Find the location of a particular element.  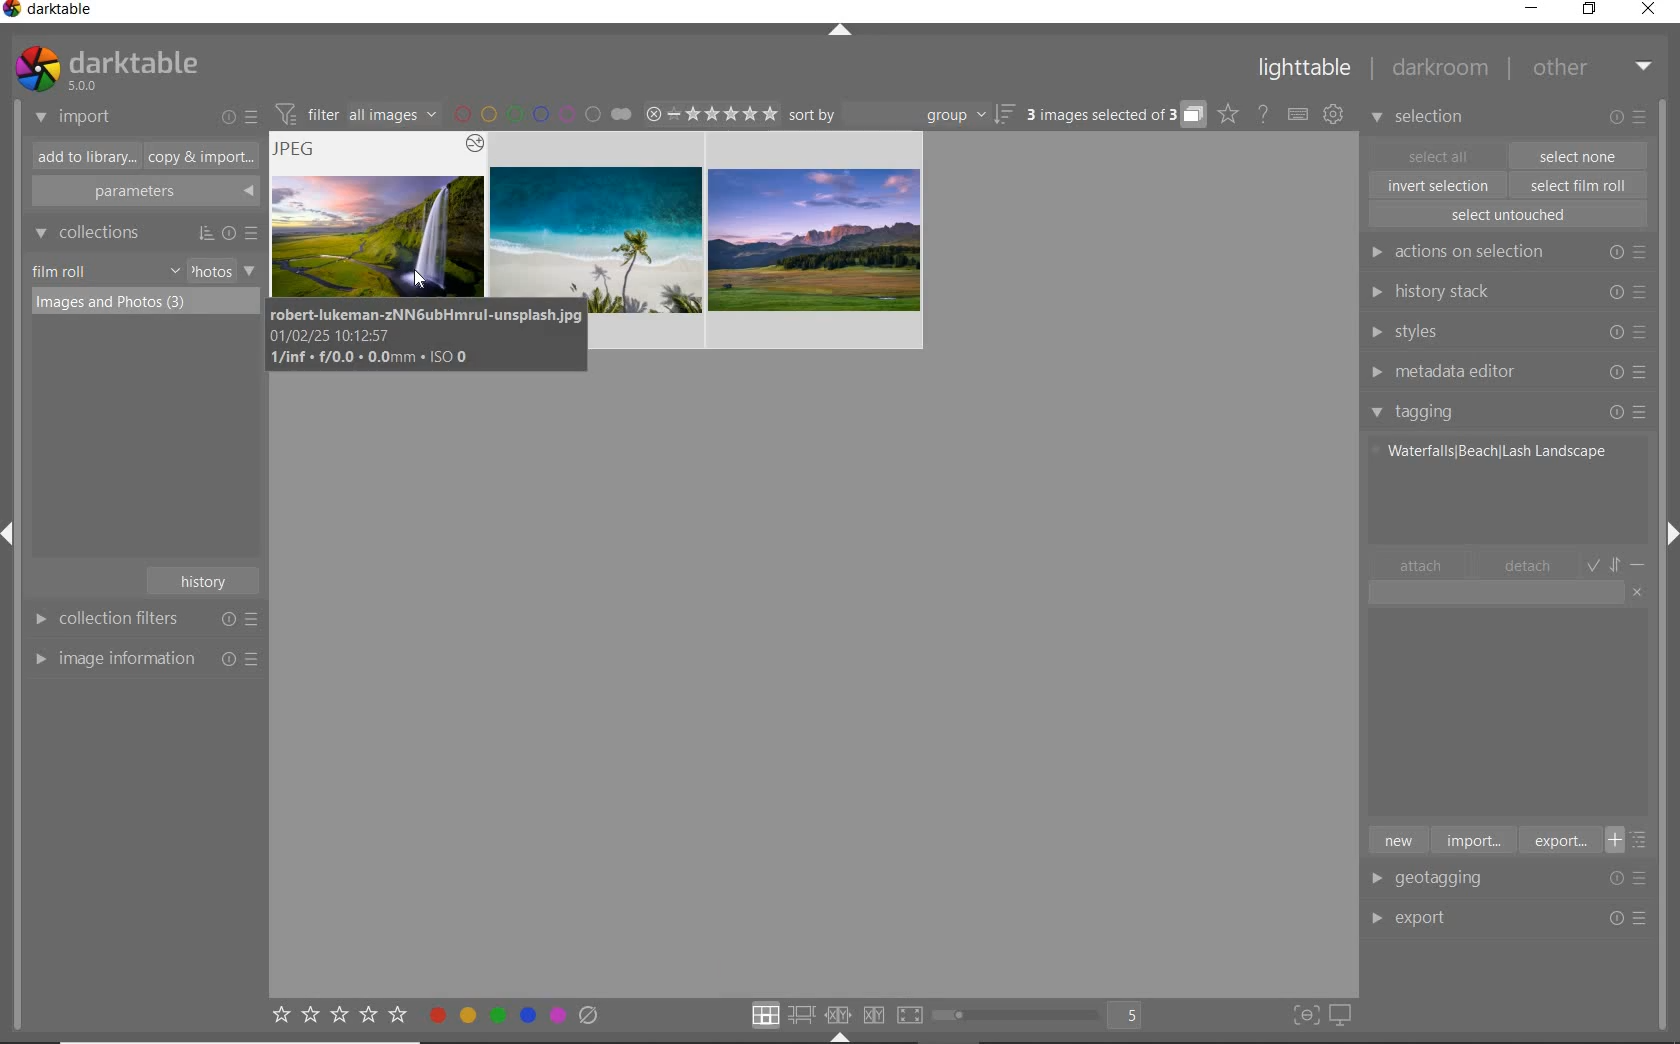

actions on selection is located at coordinates (1504, 252).